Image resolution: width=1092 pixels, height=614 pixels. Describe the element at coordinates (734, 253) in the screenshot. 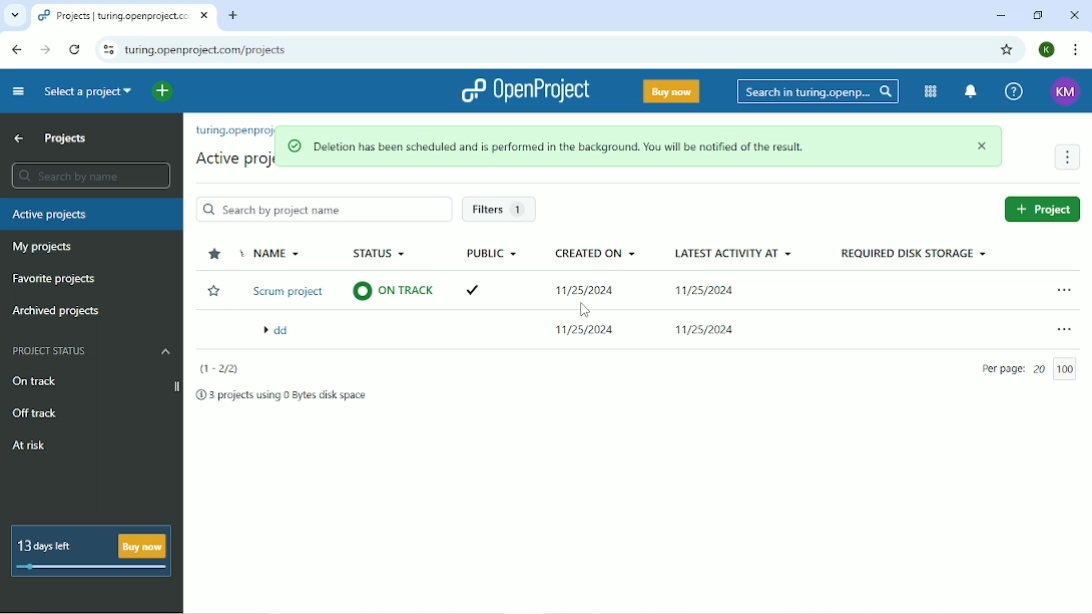

I see `Latest activity at` at that location.